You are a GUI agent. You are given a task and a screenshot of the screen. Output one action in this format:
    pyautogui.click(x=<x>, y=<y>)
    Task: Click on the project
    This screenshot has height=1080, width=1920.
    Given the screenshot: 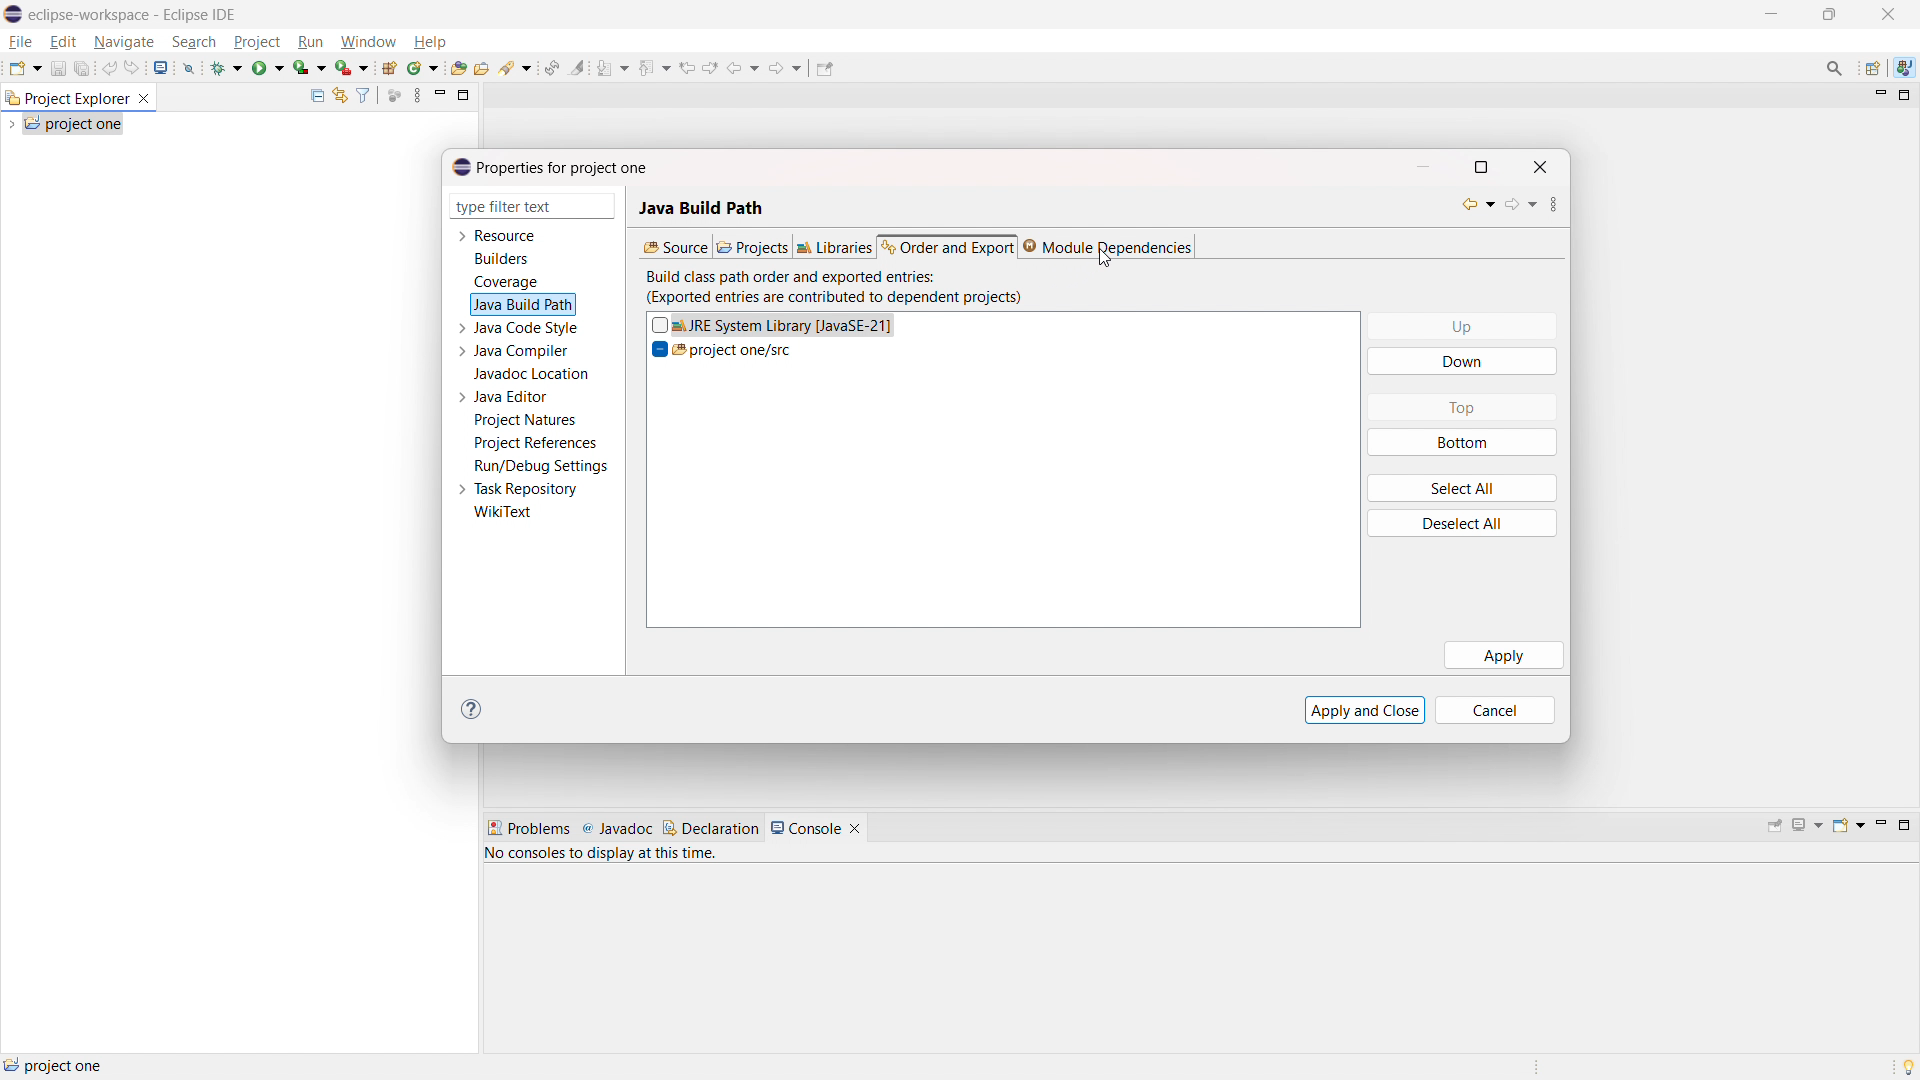 What is the action you would take?
    pyautogui.click(x=257, y=42)
    